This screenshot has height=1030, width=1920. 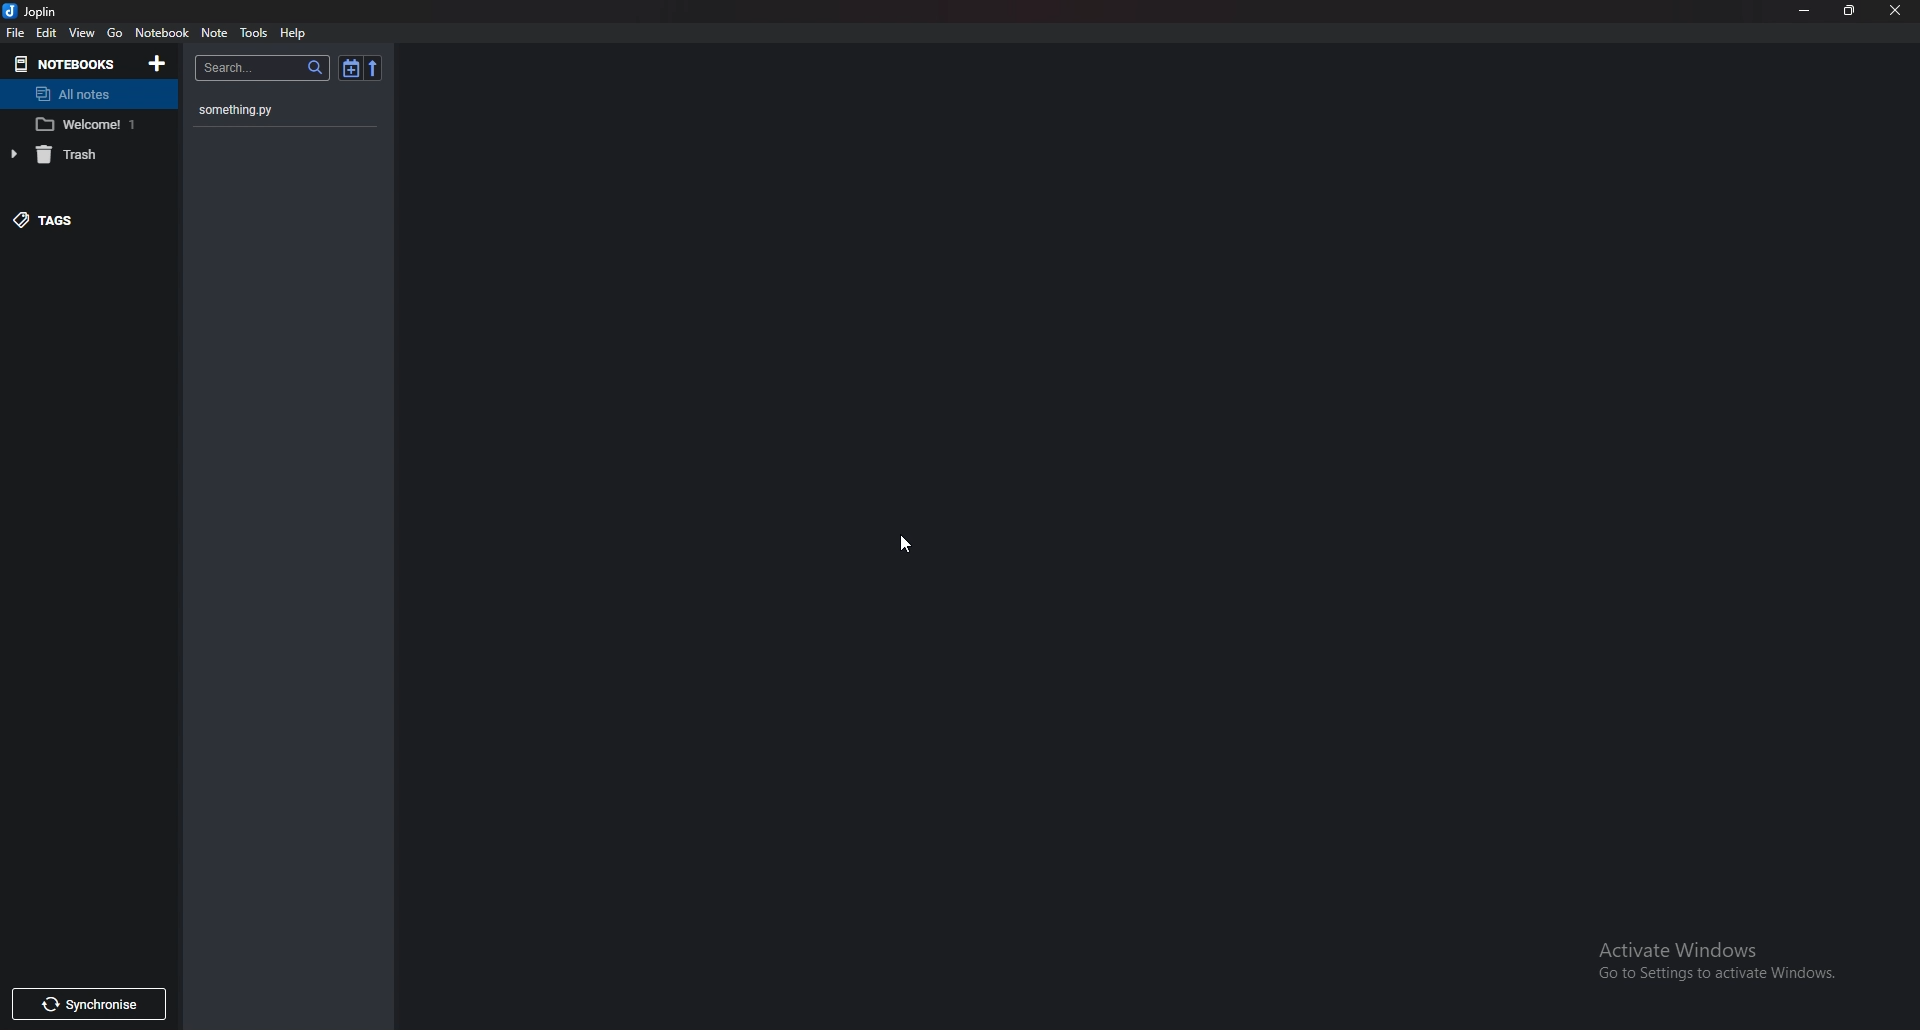 I want to click on file, so click(x=16, y=33).